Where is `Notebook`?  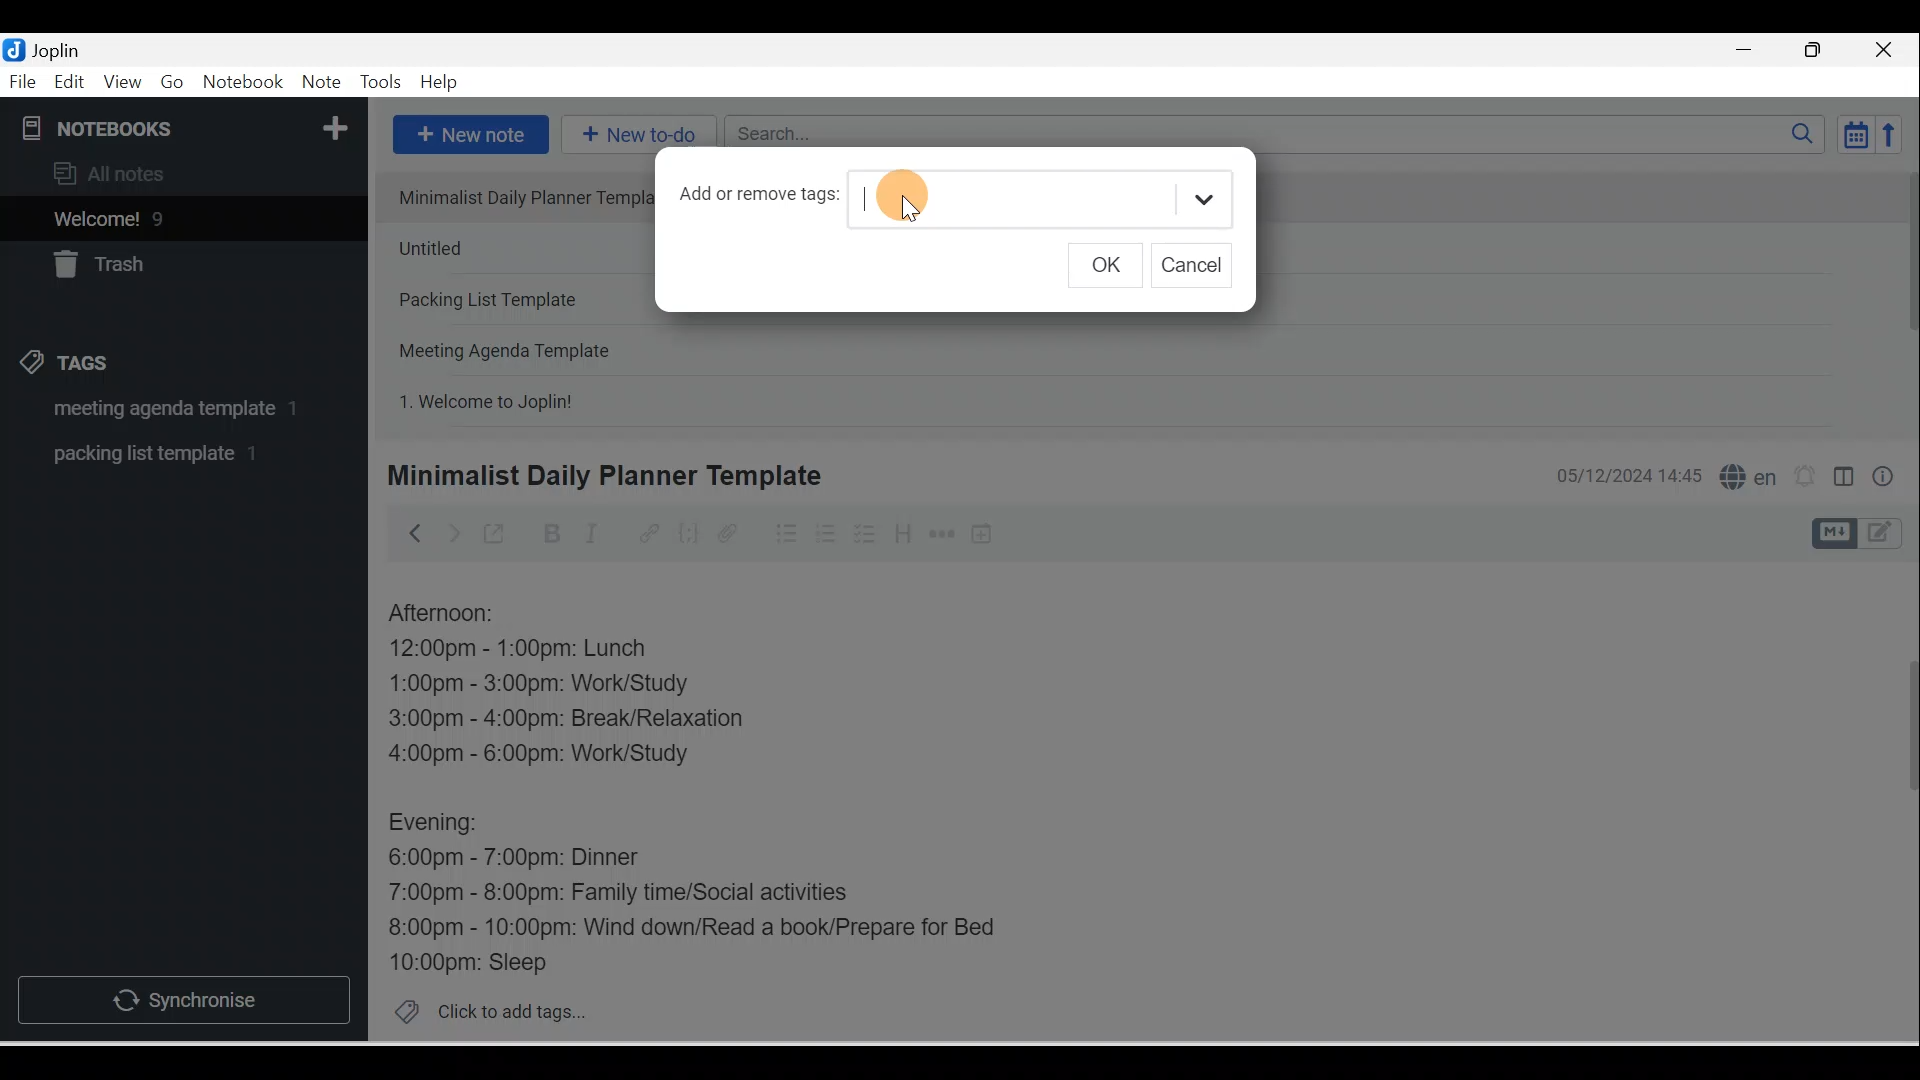
Notebook is located at coordinates (242, 83).